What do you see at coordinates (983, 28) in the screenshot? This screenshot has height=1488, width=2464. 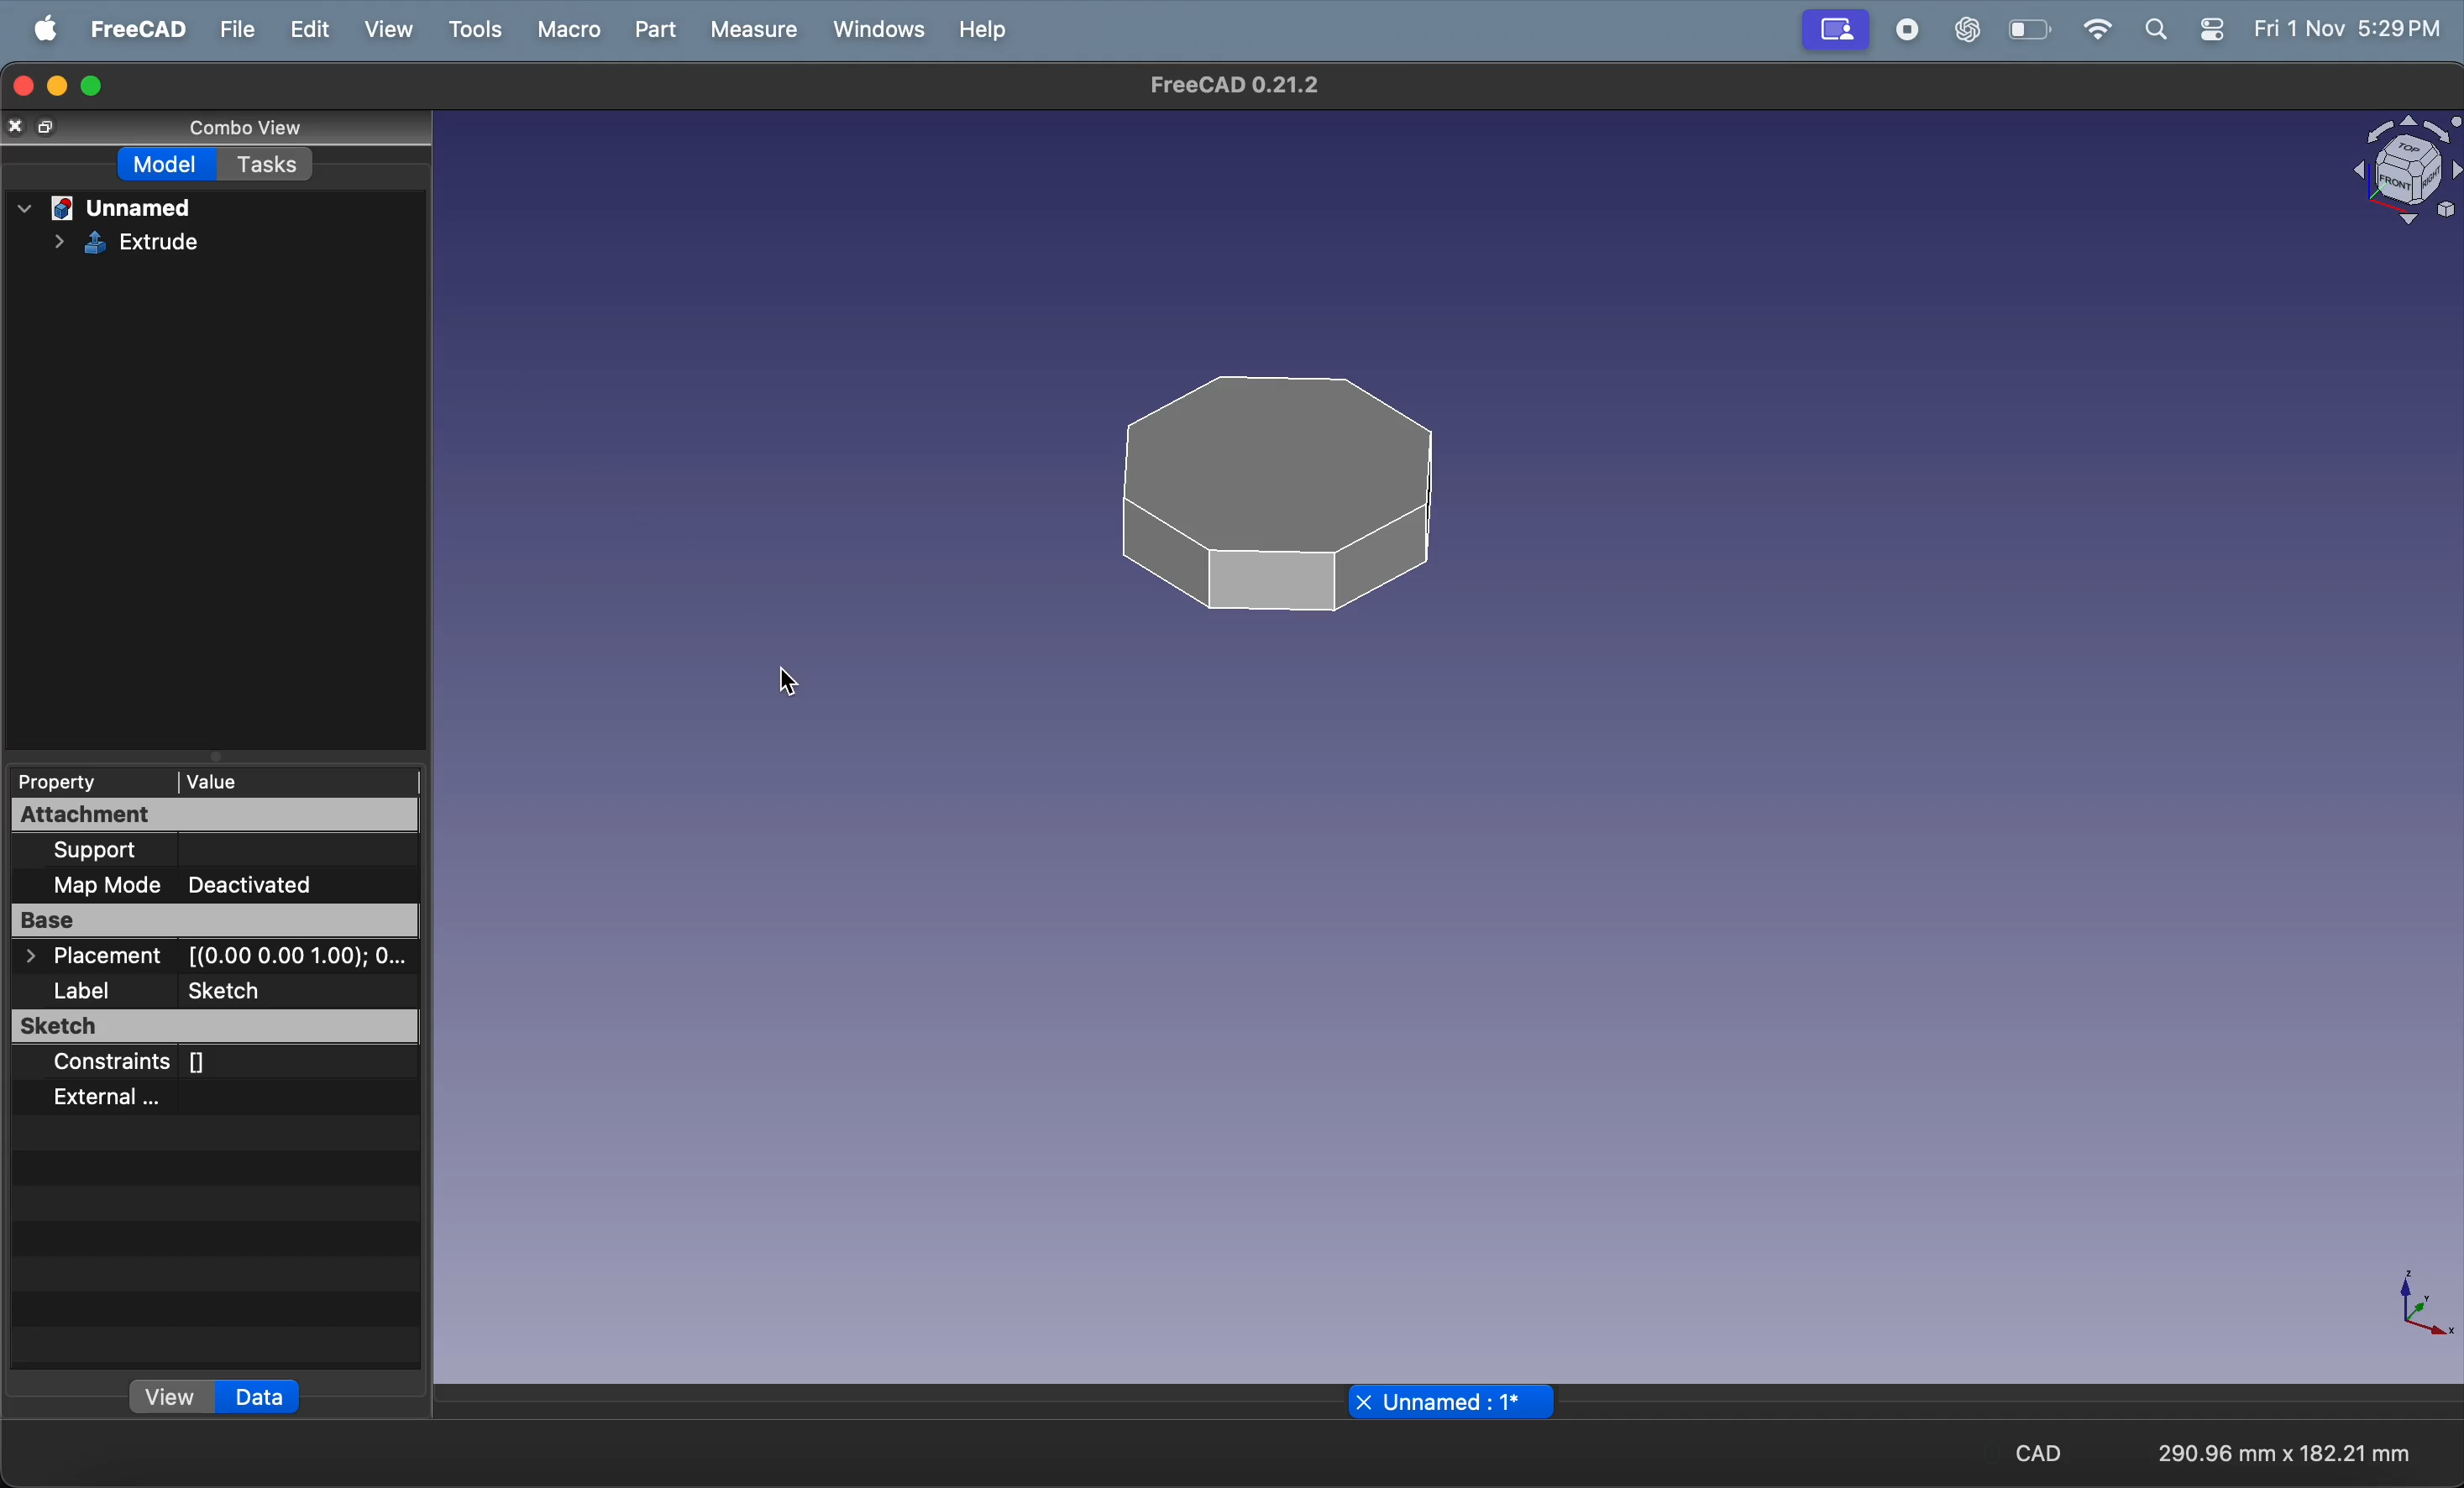 I see `help` at bounding box center [983, 28].